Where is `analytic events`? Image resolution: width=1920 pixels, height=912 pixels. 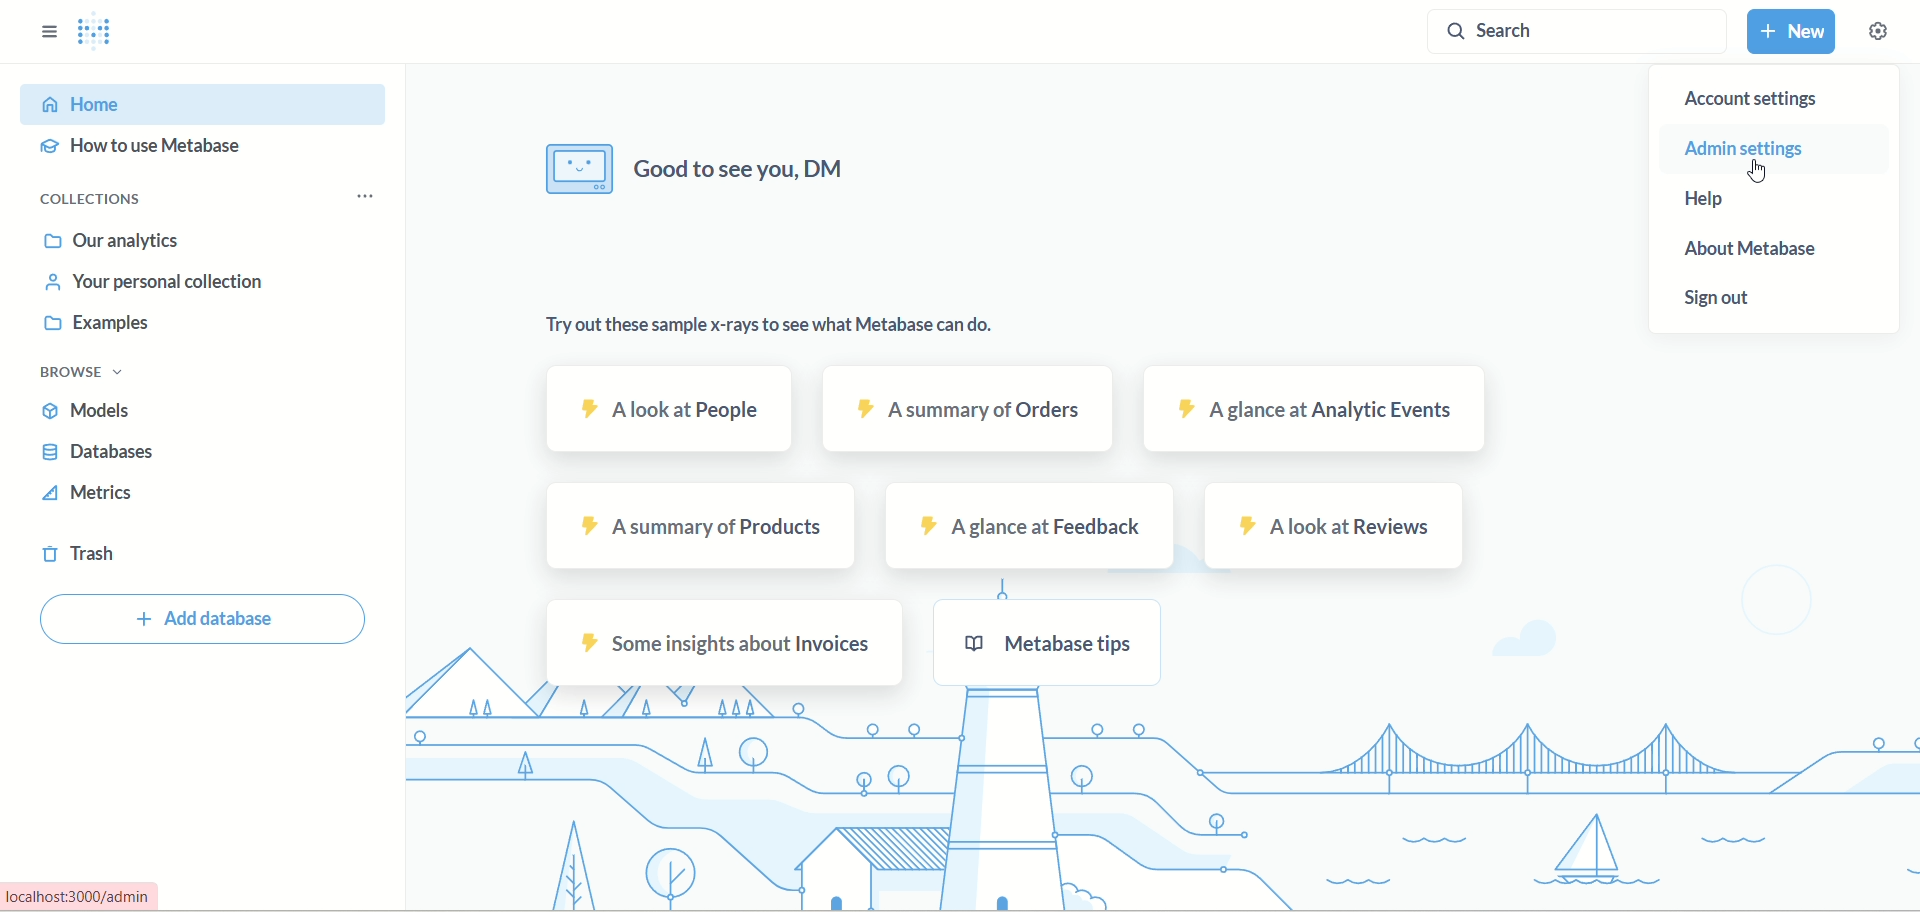 analytic events is located at coordinates (1312, 410).